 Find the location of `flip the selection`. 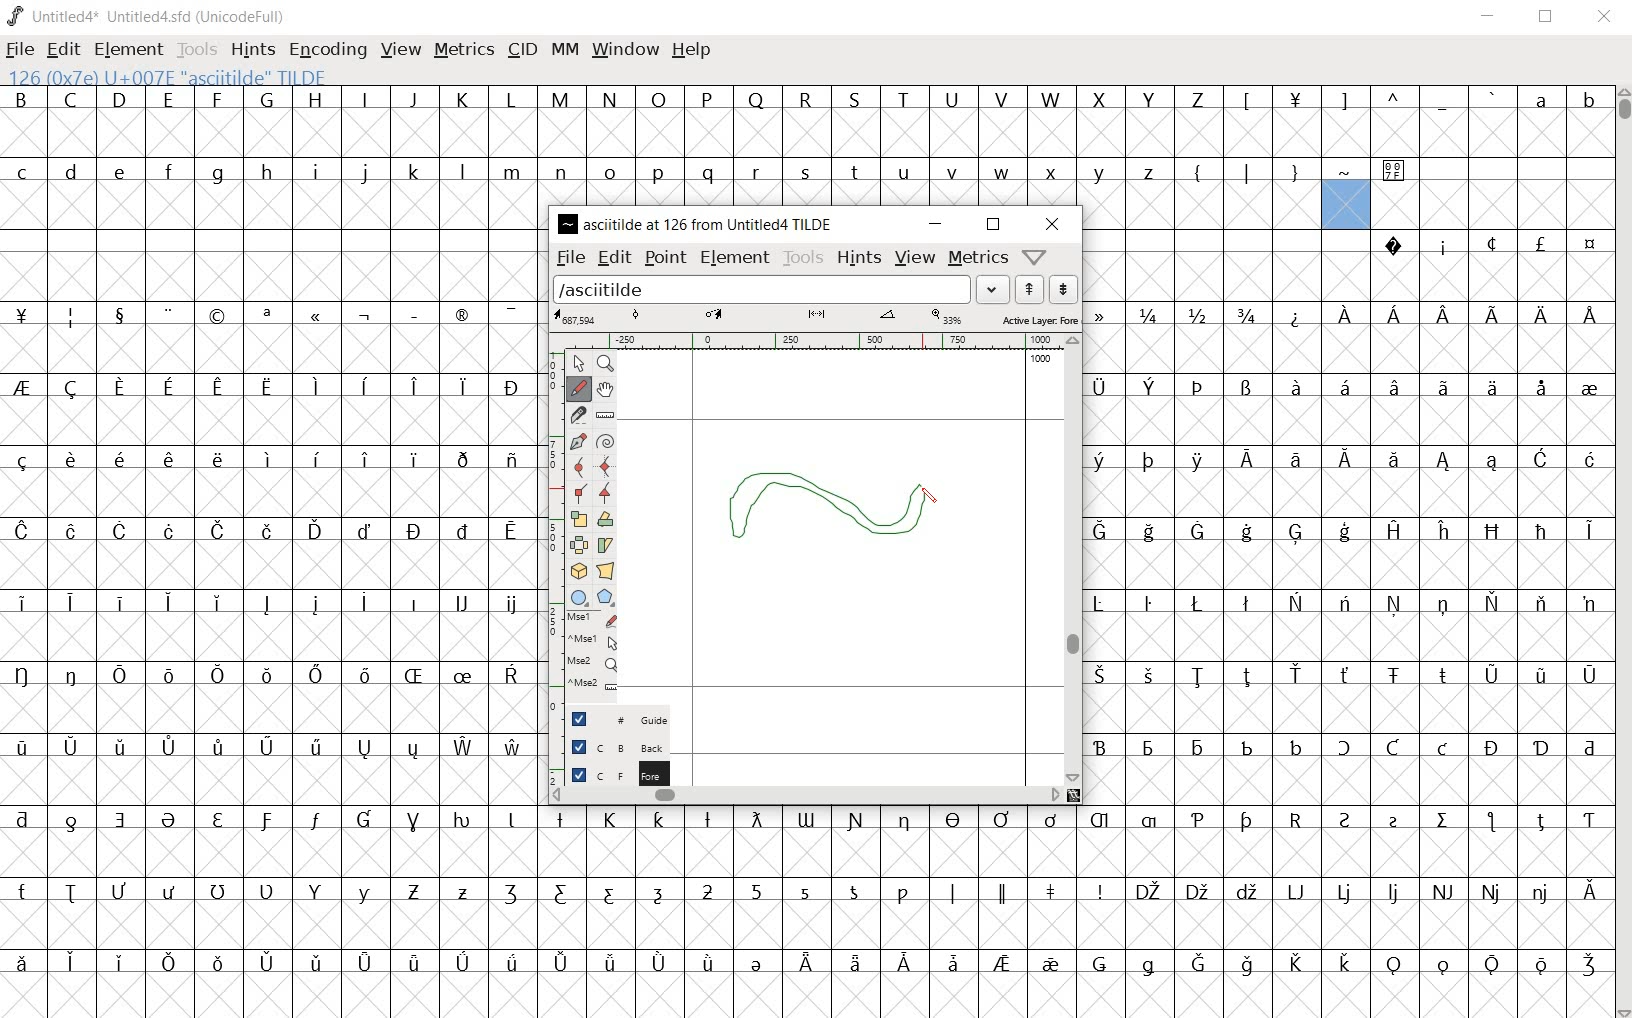

flip the selection is located at coordinates (580, 545).